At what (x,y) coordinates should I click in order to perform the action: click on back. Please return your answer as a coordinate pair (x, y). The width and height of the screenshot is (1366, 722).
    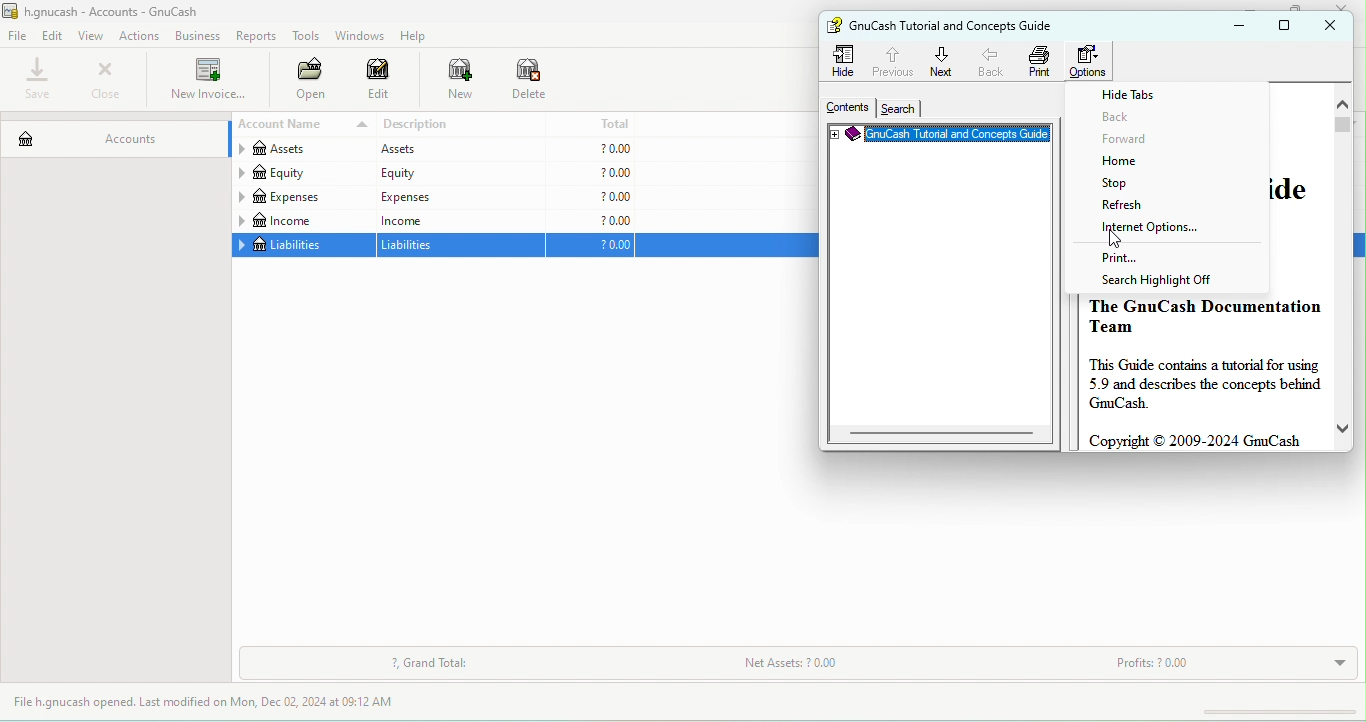
    Looking at the image, I should click on (1134, 118).